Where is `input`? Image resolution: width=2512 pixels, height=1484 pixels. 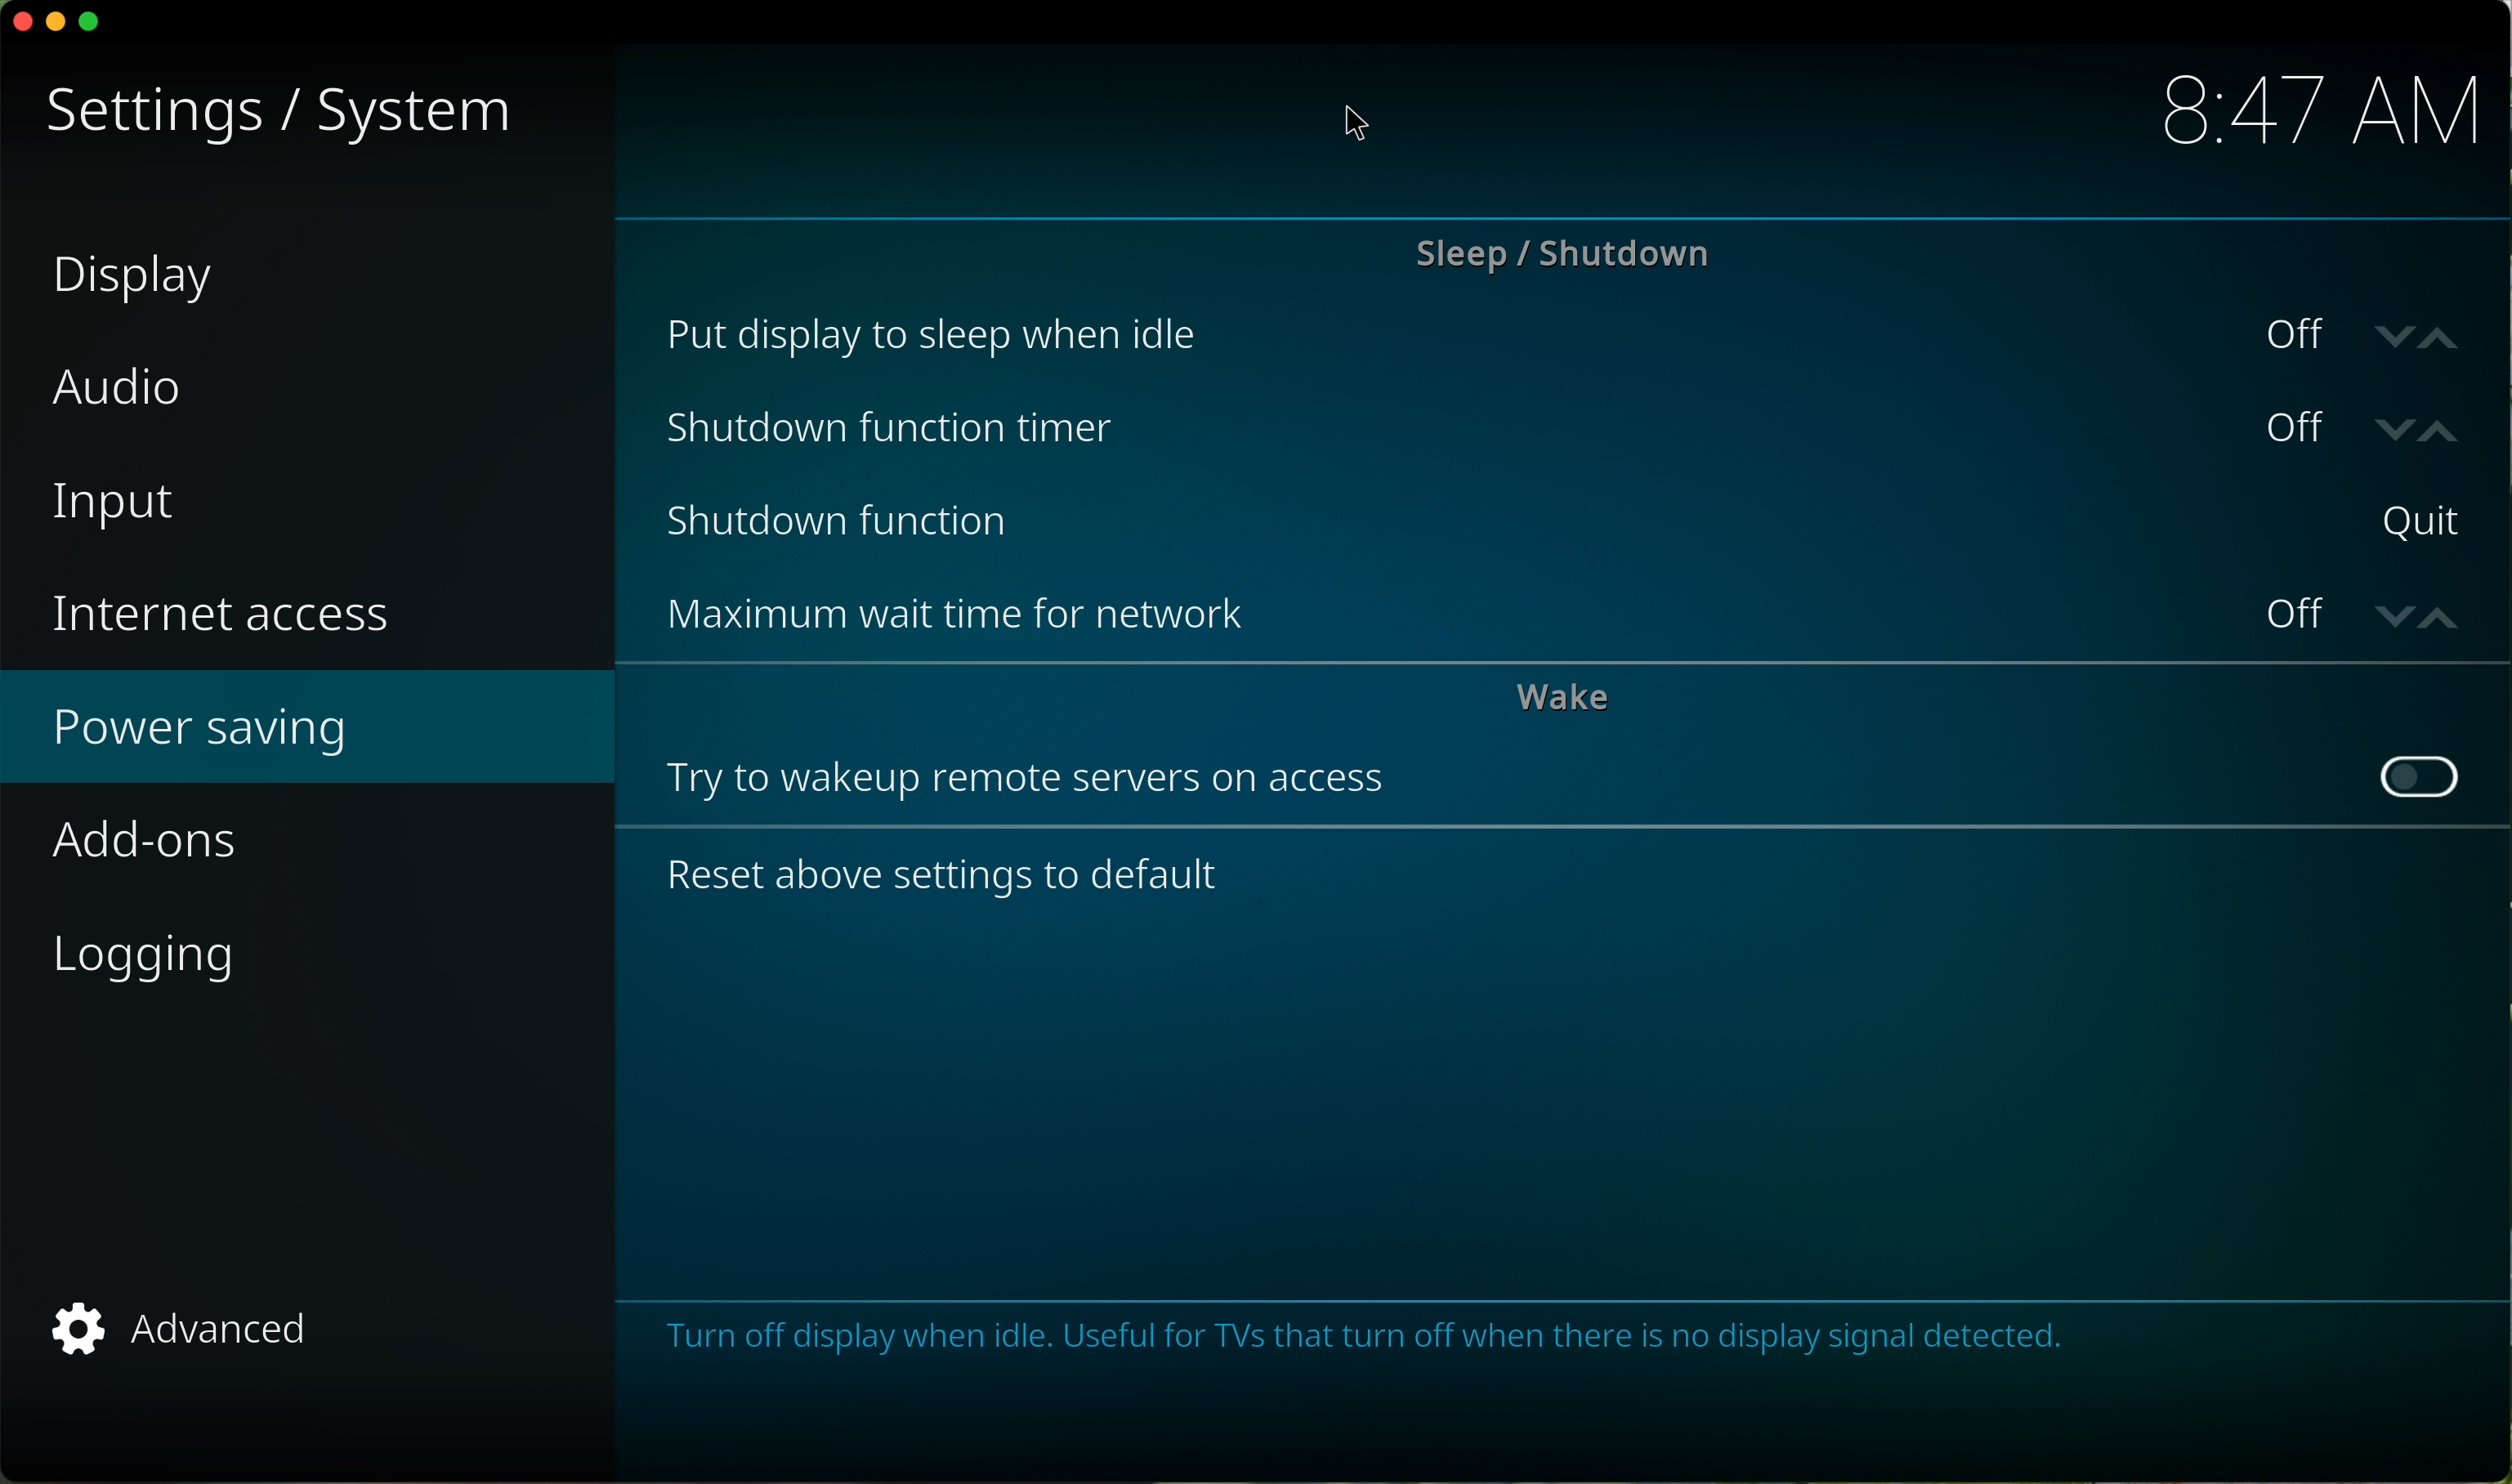
input is located at coordinates (110, 502).